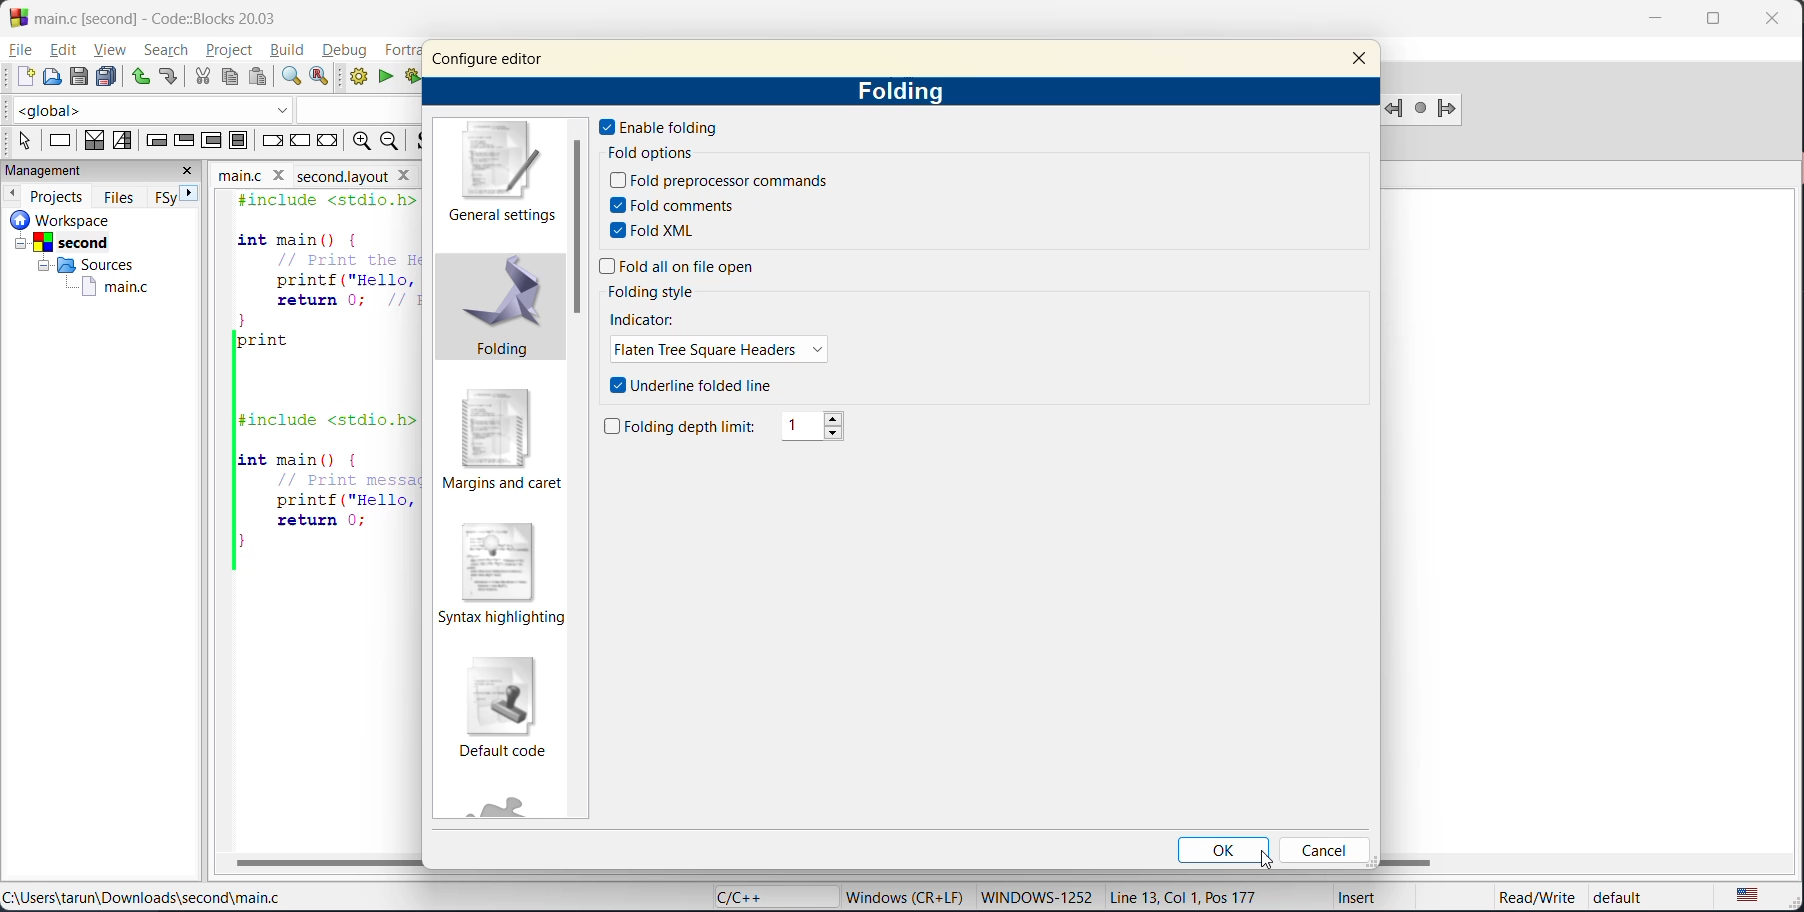 The image size is (1804, 912). I want to click on configure editor, so click(504, 53).